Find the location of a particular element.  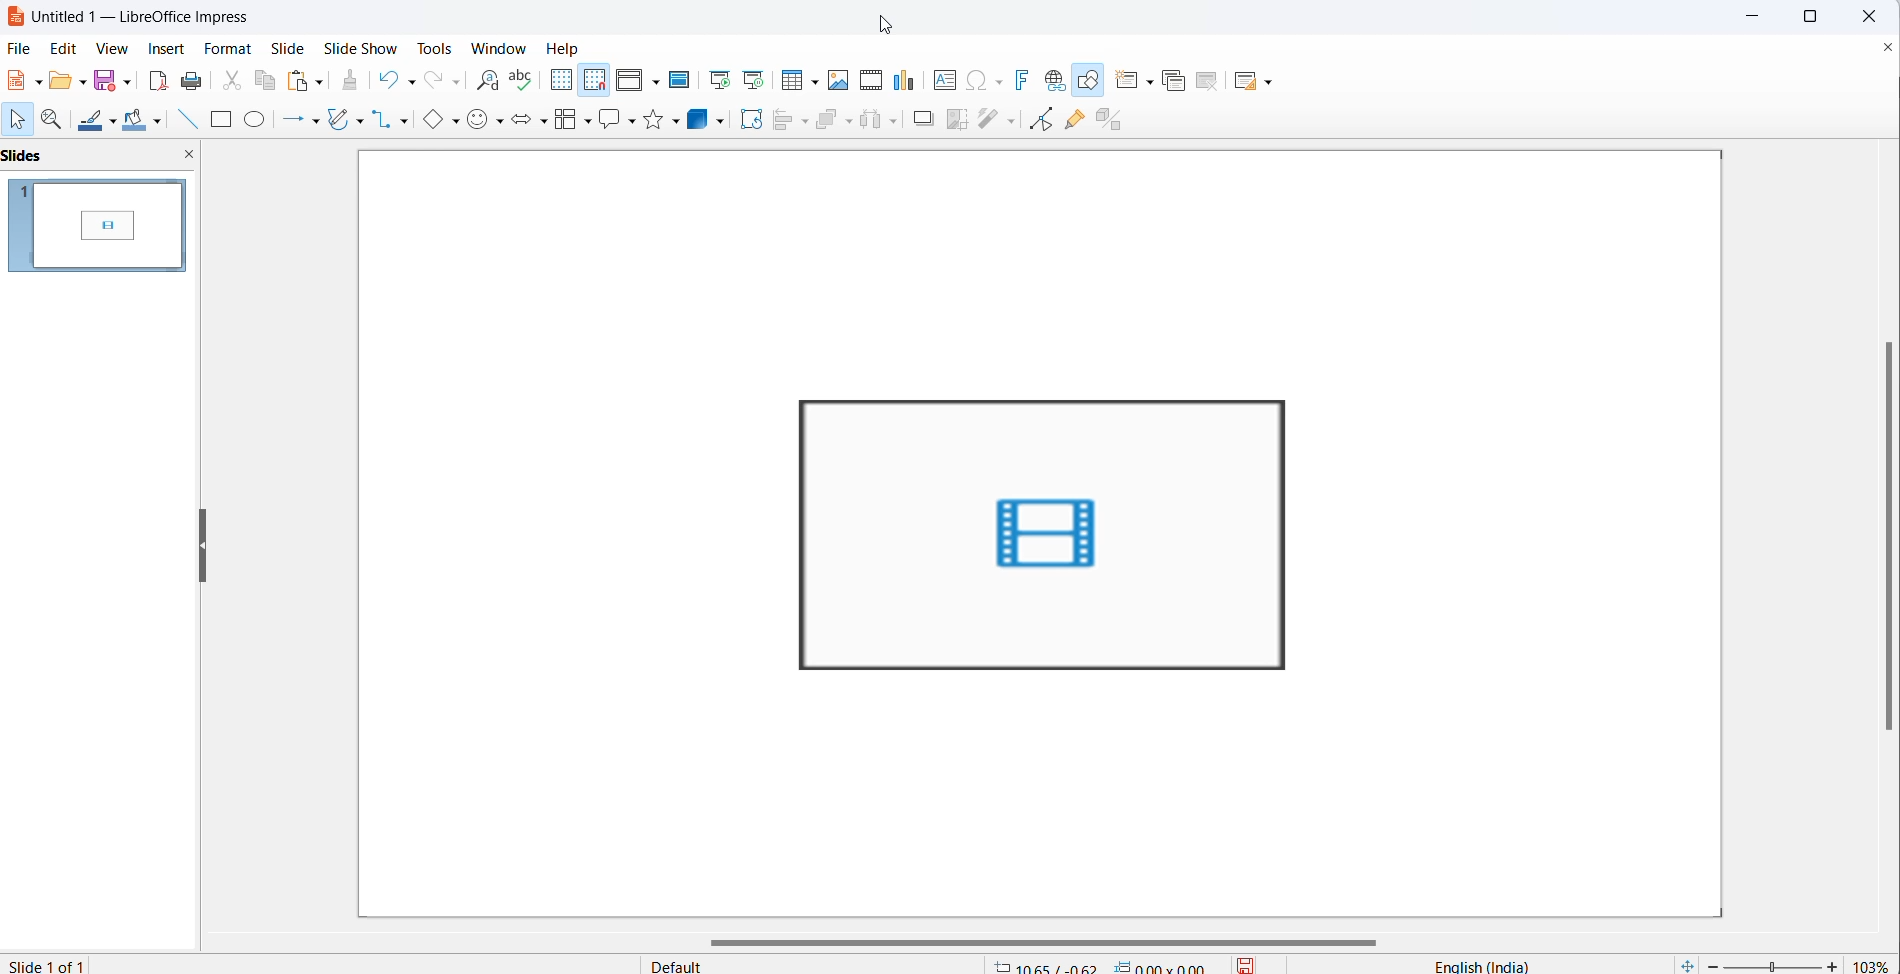

flow charts is located at coordinates (568, 120).